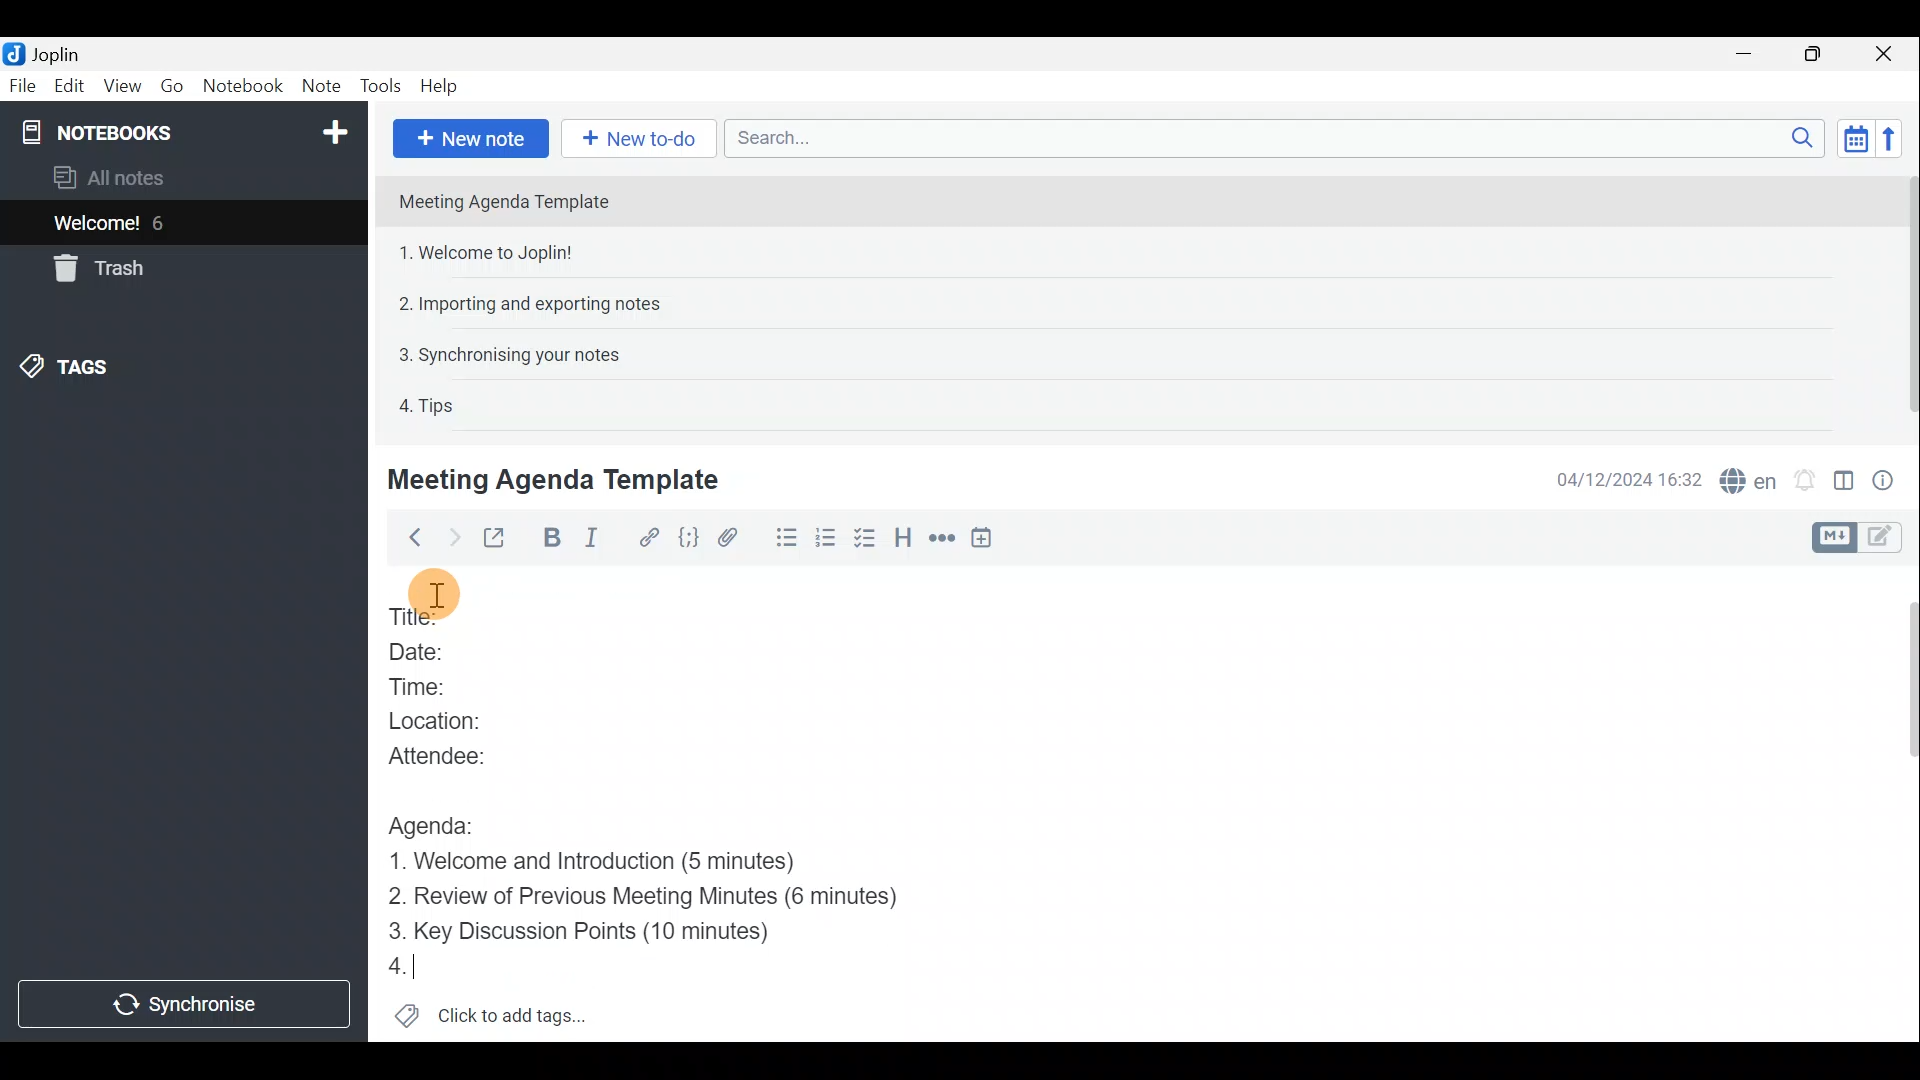 Image resolution: width=1920 pixels, height=1080 pixels. I want to click on Numbered list, so click(826, 541).